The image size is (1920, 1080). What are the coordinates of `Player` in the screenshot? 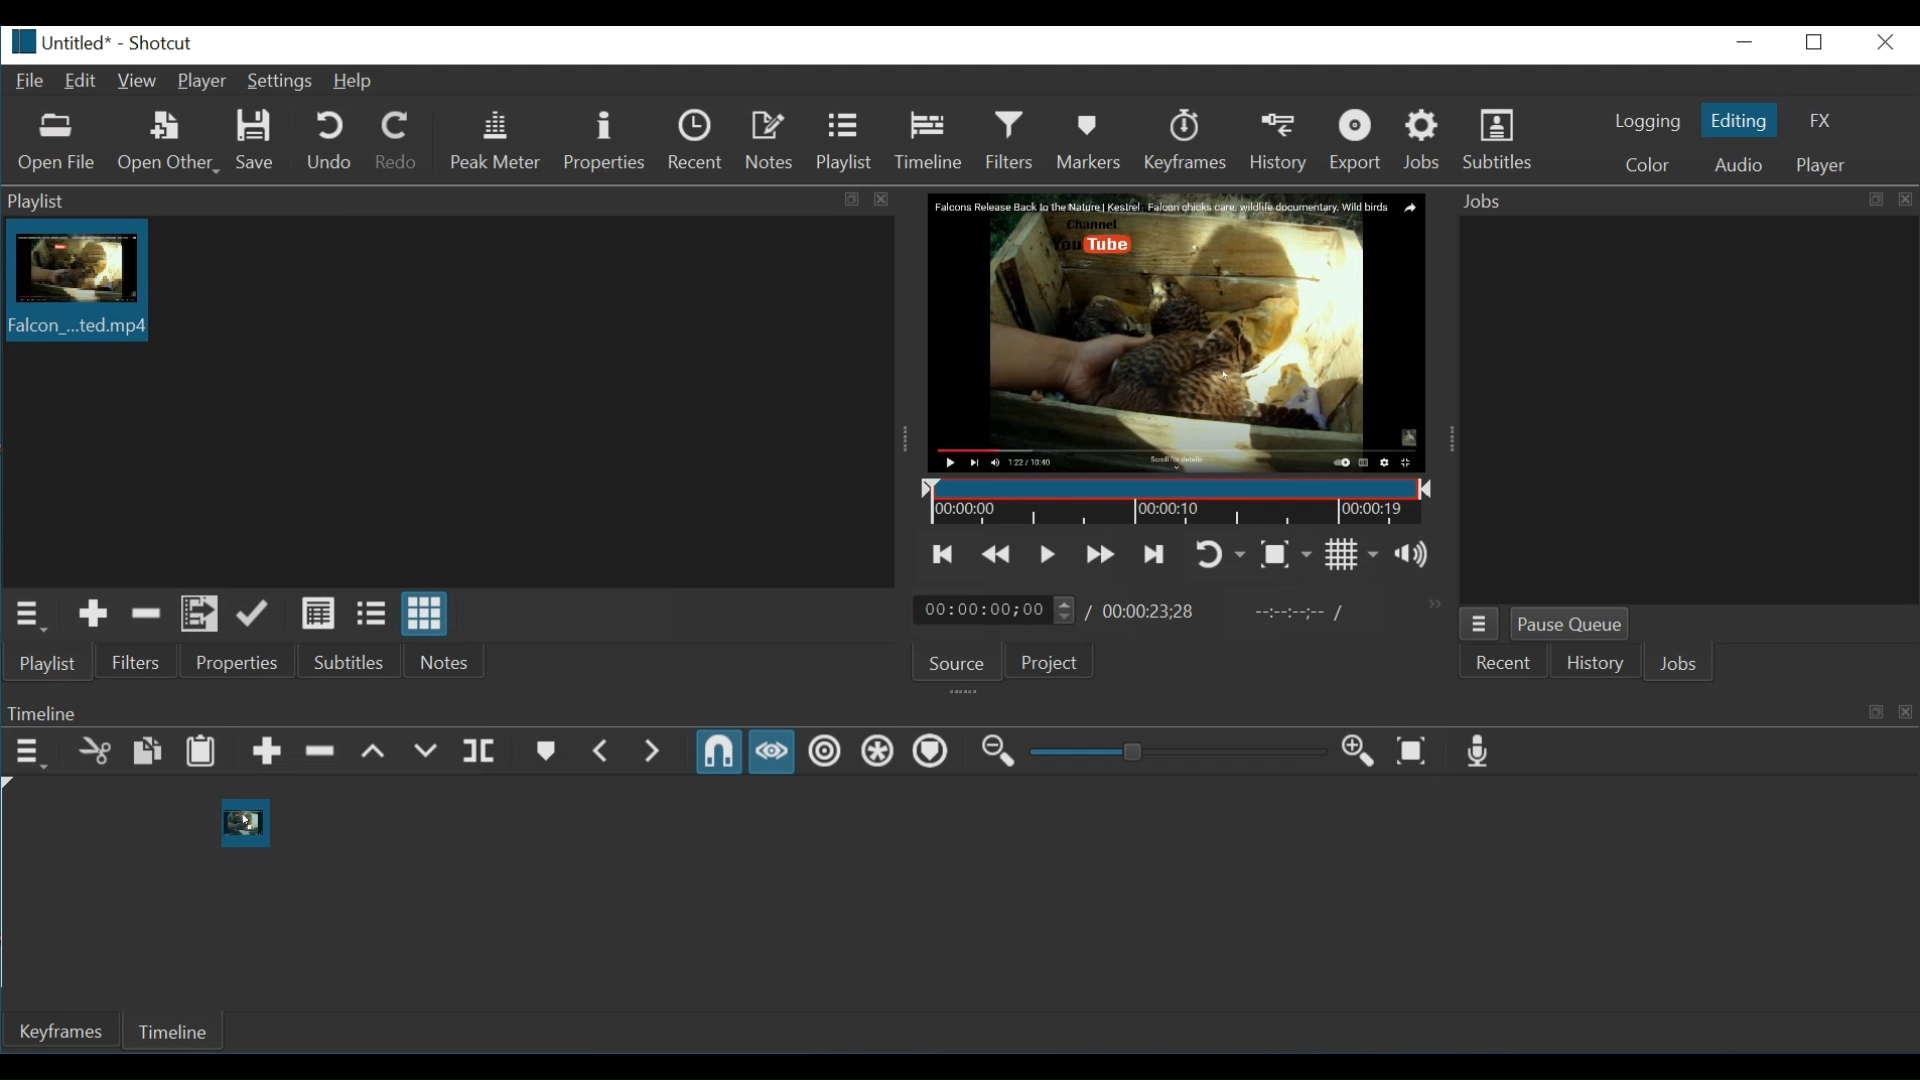 It's located at (1819, 166).